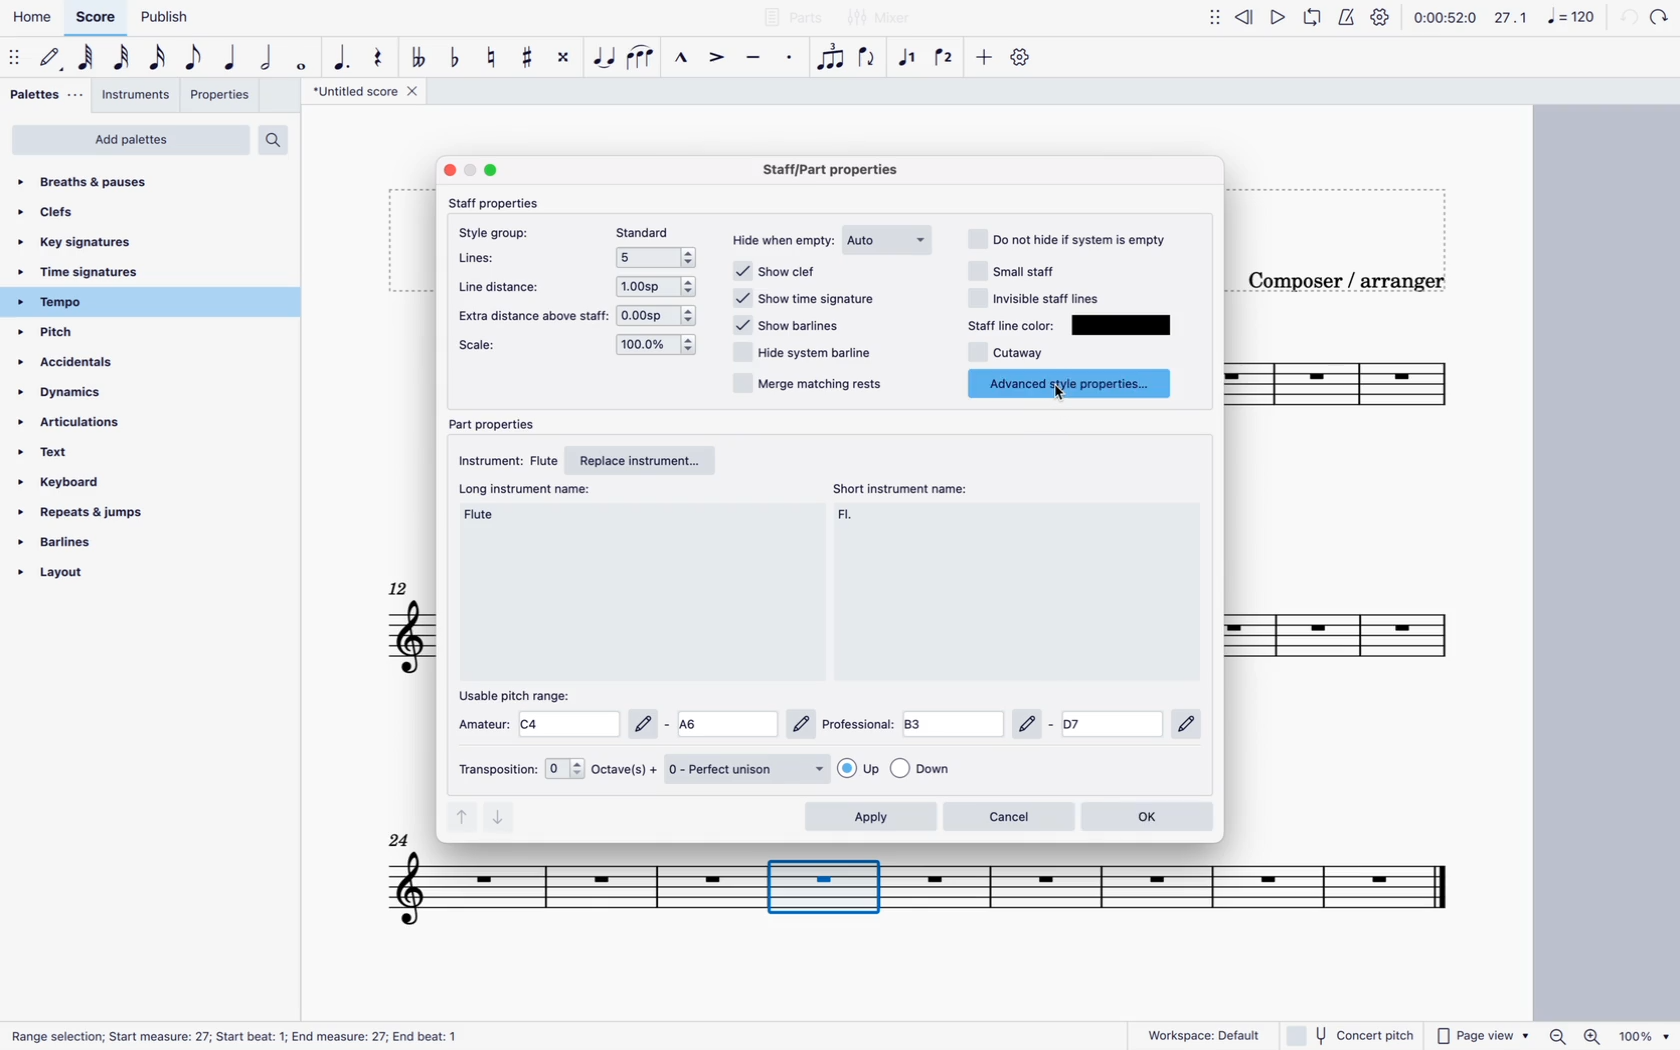  I want to click on composer / arranger, so click(1336, 279).